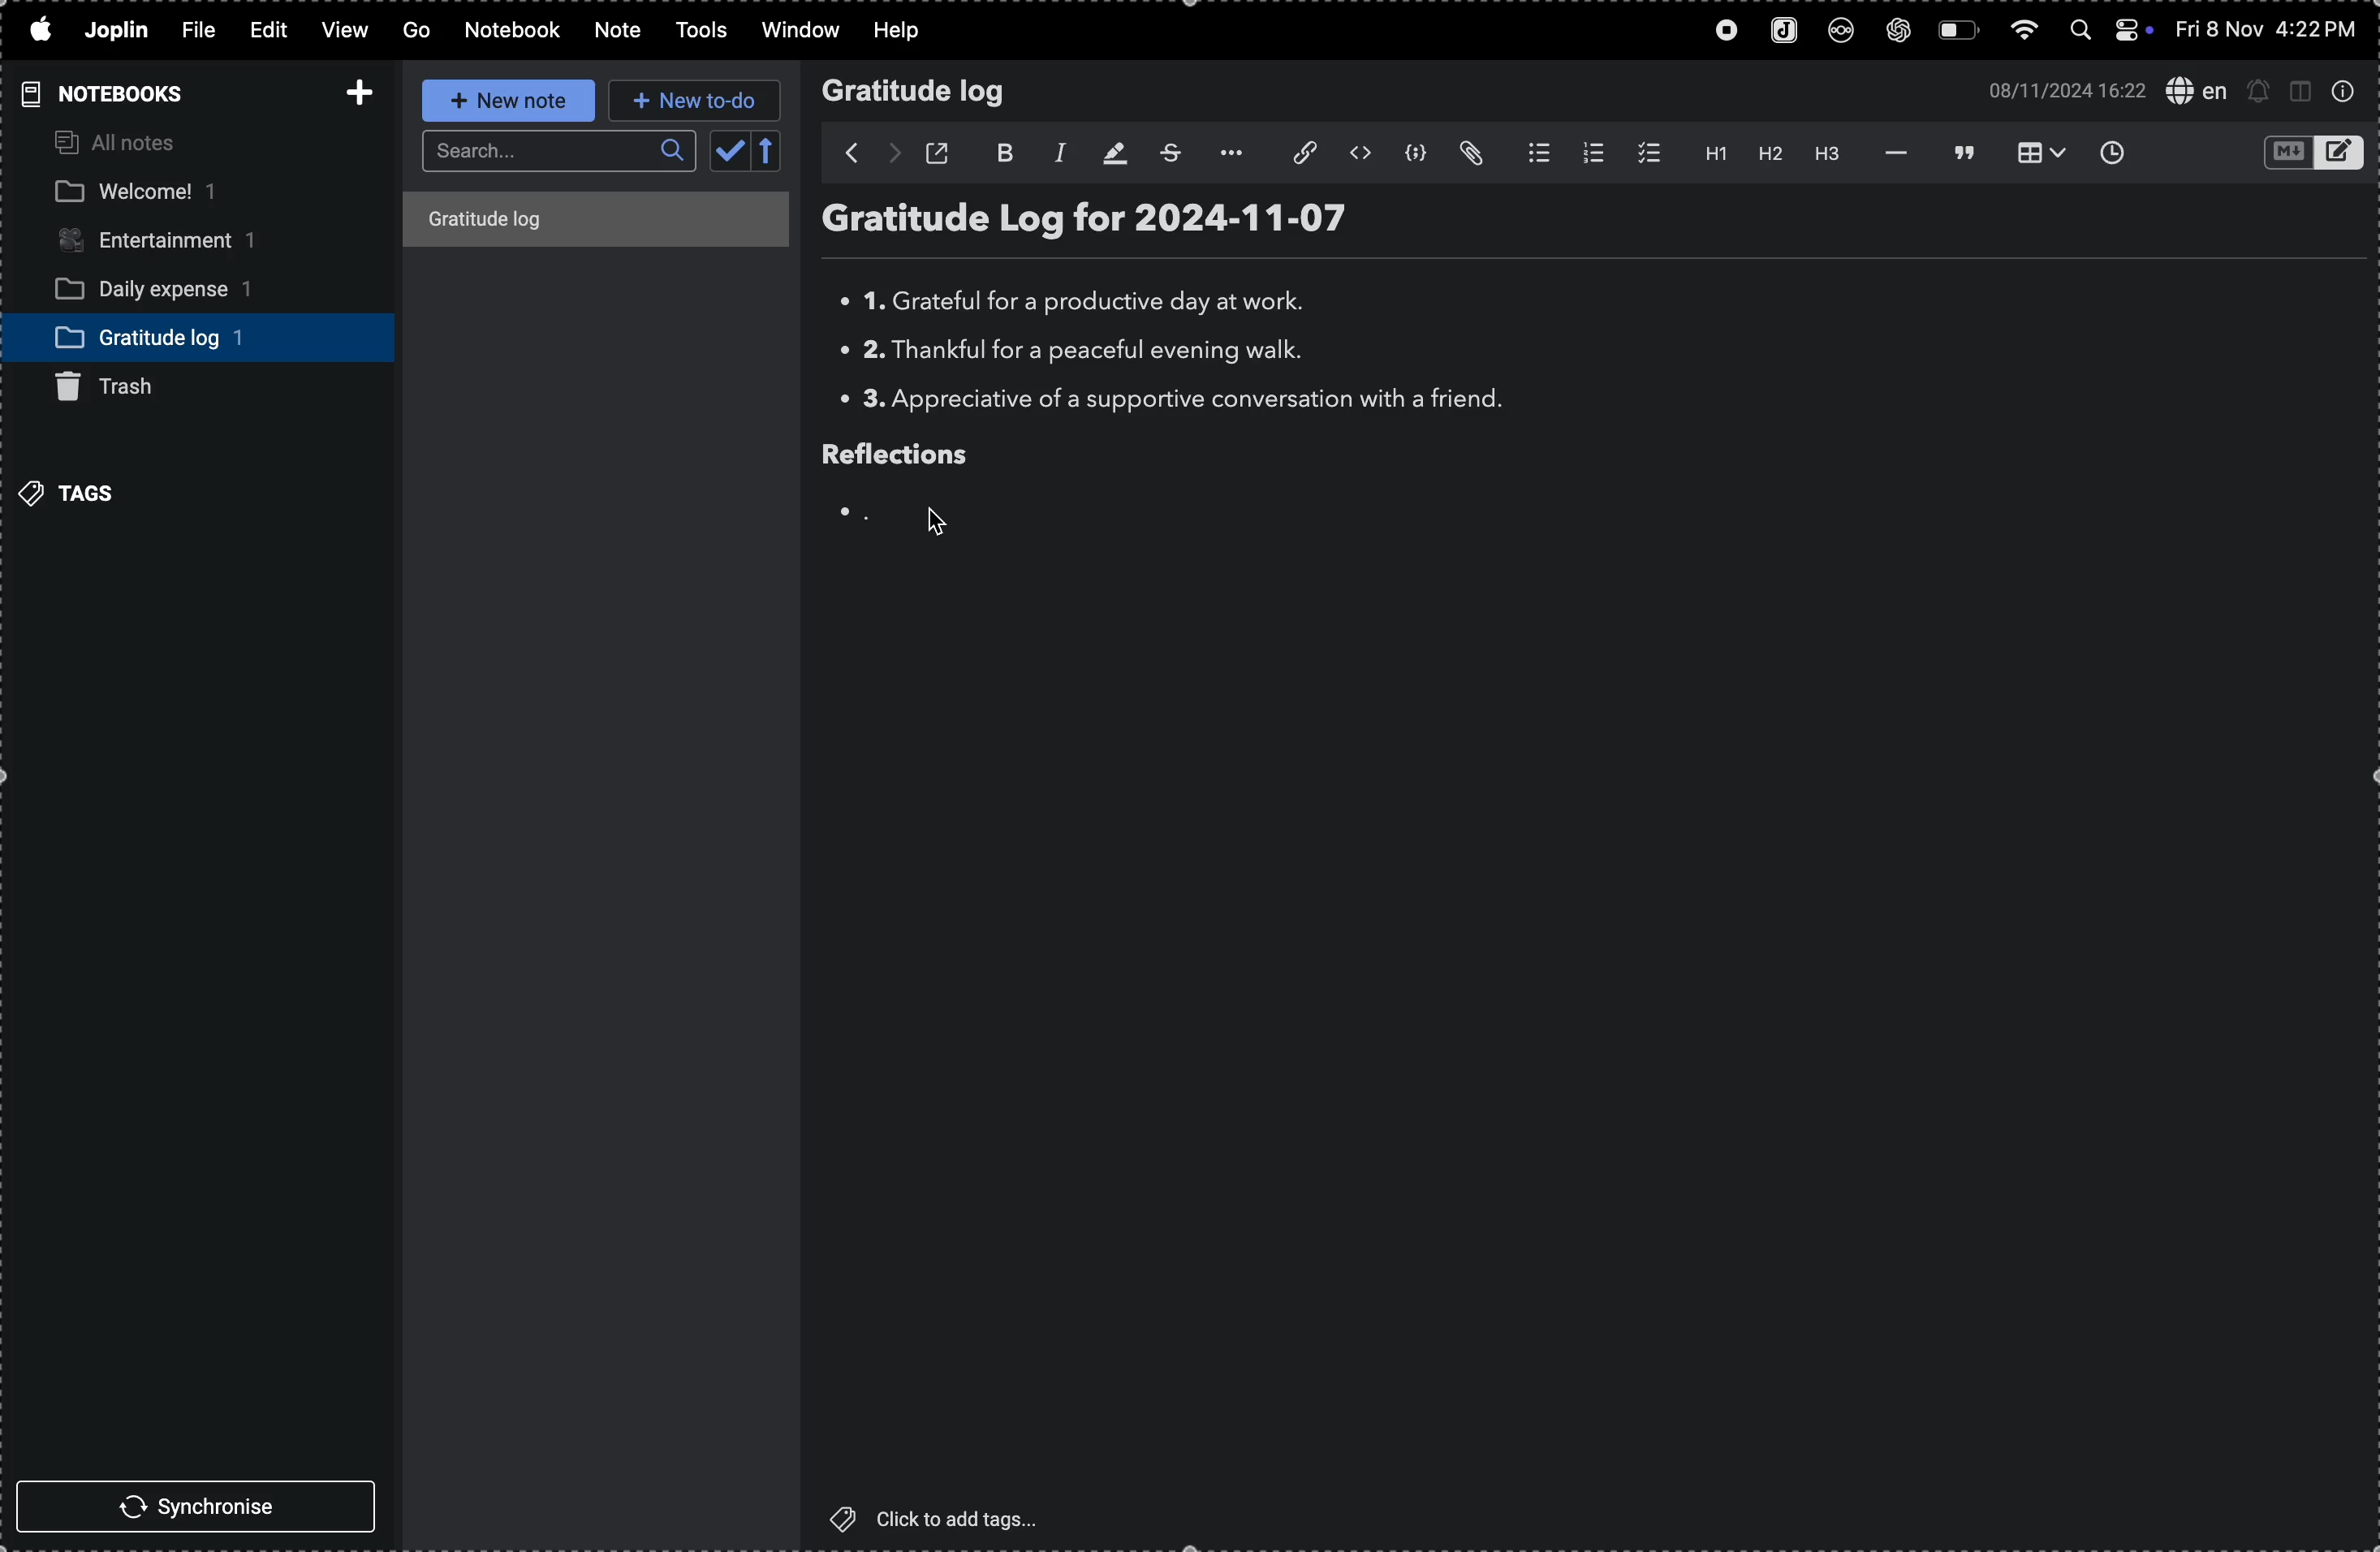 This screenshot has width=2380, height=1552. What do you see at coordinates (2035, 151) in the screenshot?
I see `table view` at bounding box center [2035, 151].